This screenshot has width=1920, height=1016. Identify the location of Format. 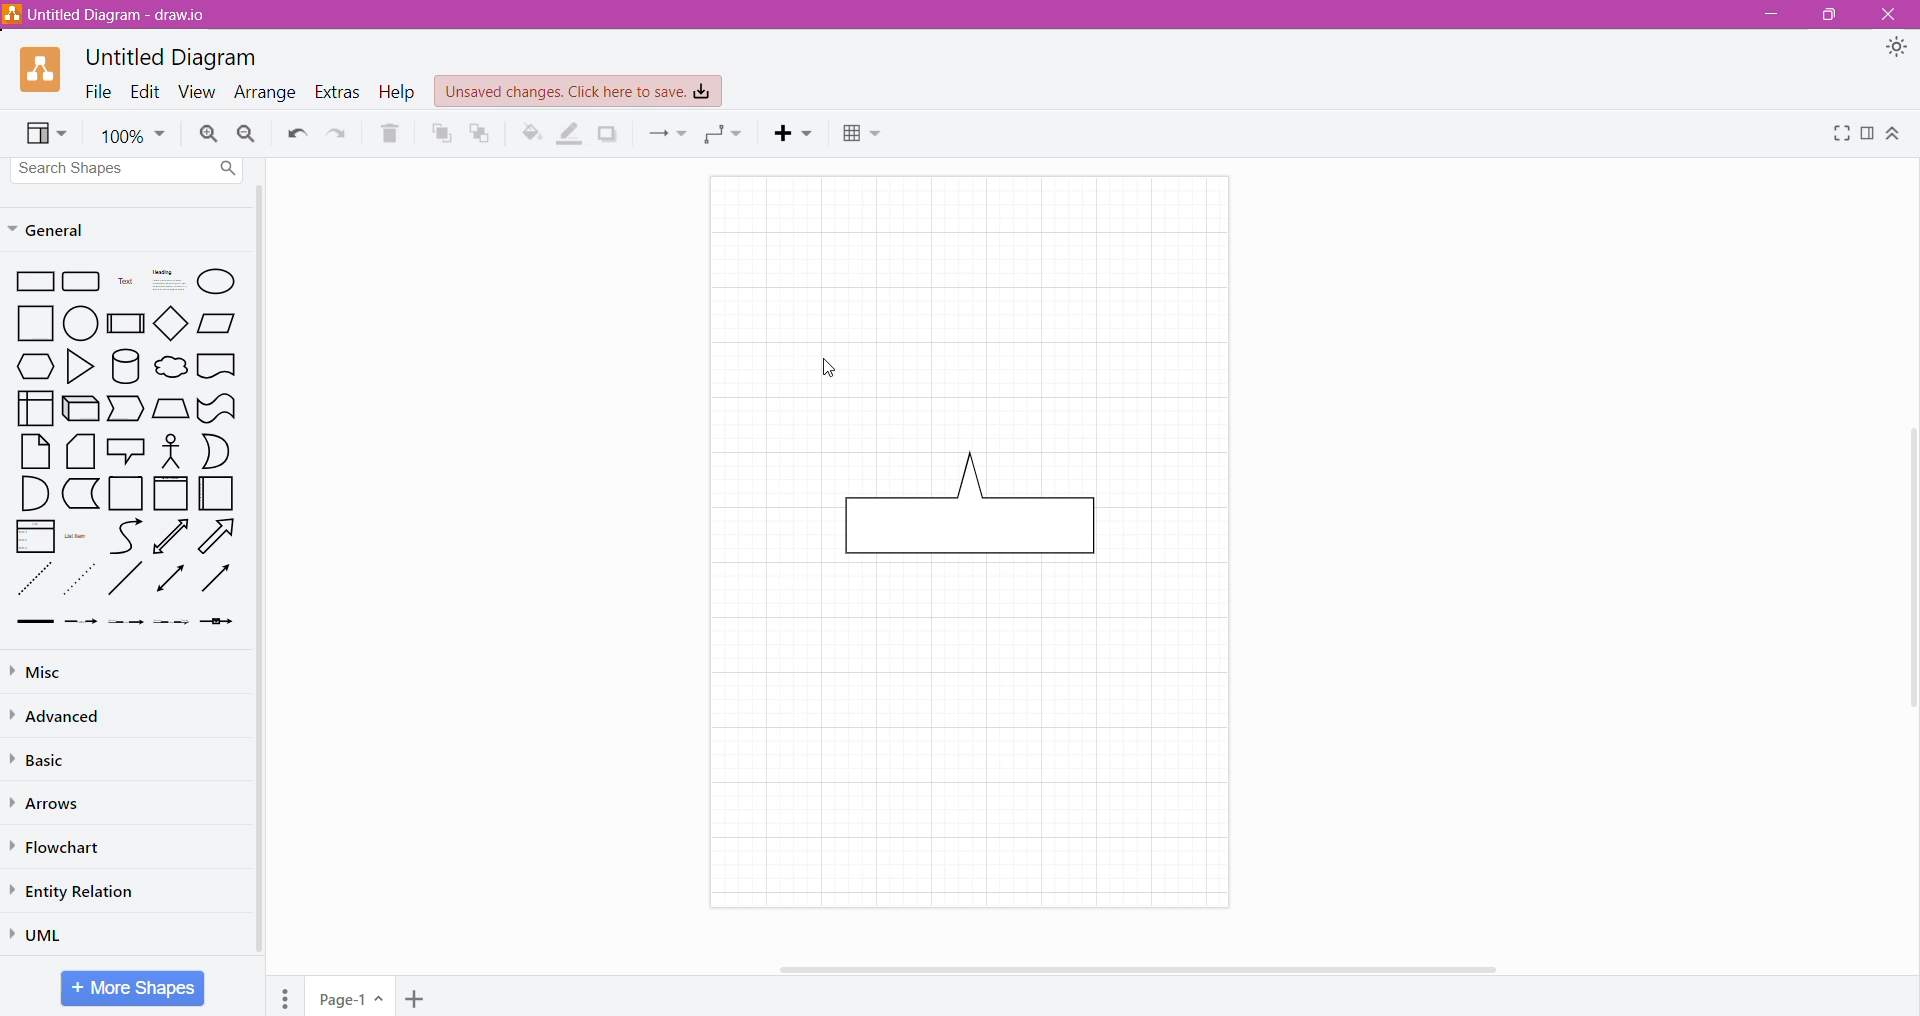
(1867, 134).